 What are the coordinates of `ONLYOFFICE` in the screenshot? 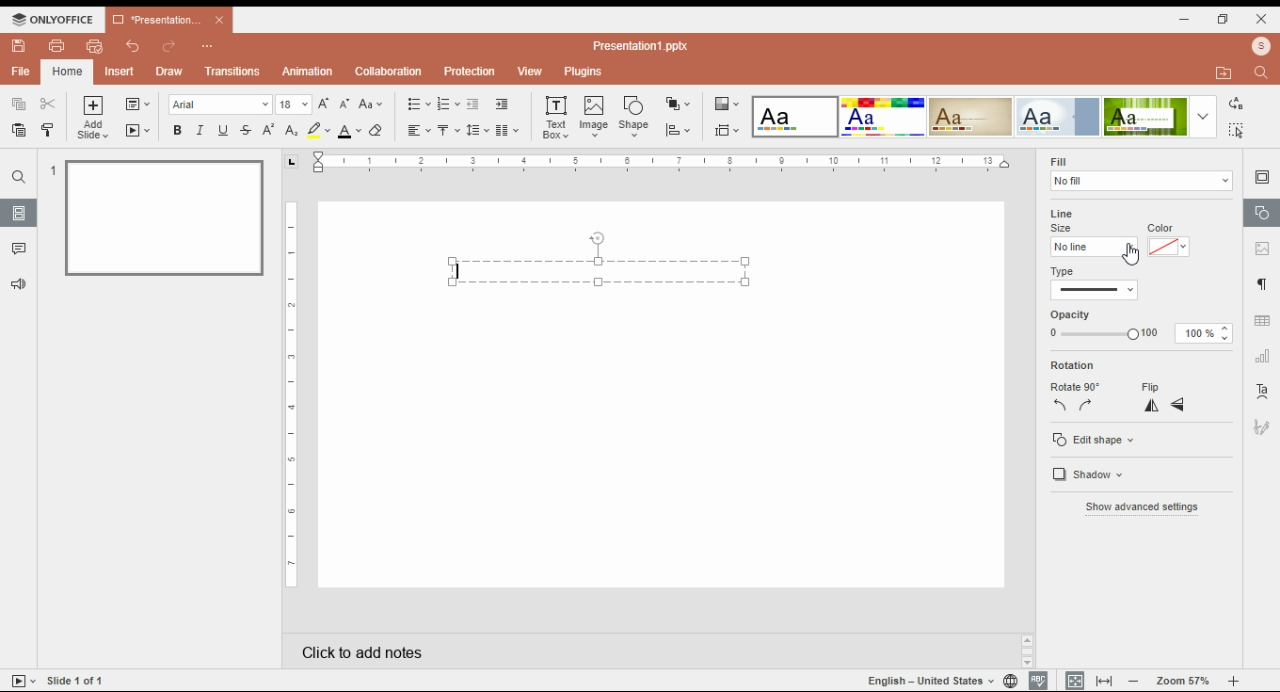 It's located at (54, 19).